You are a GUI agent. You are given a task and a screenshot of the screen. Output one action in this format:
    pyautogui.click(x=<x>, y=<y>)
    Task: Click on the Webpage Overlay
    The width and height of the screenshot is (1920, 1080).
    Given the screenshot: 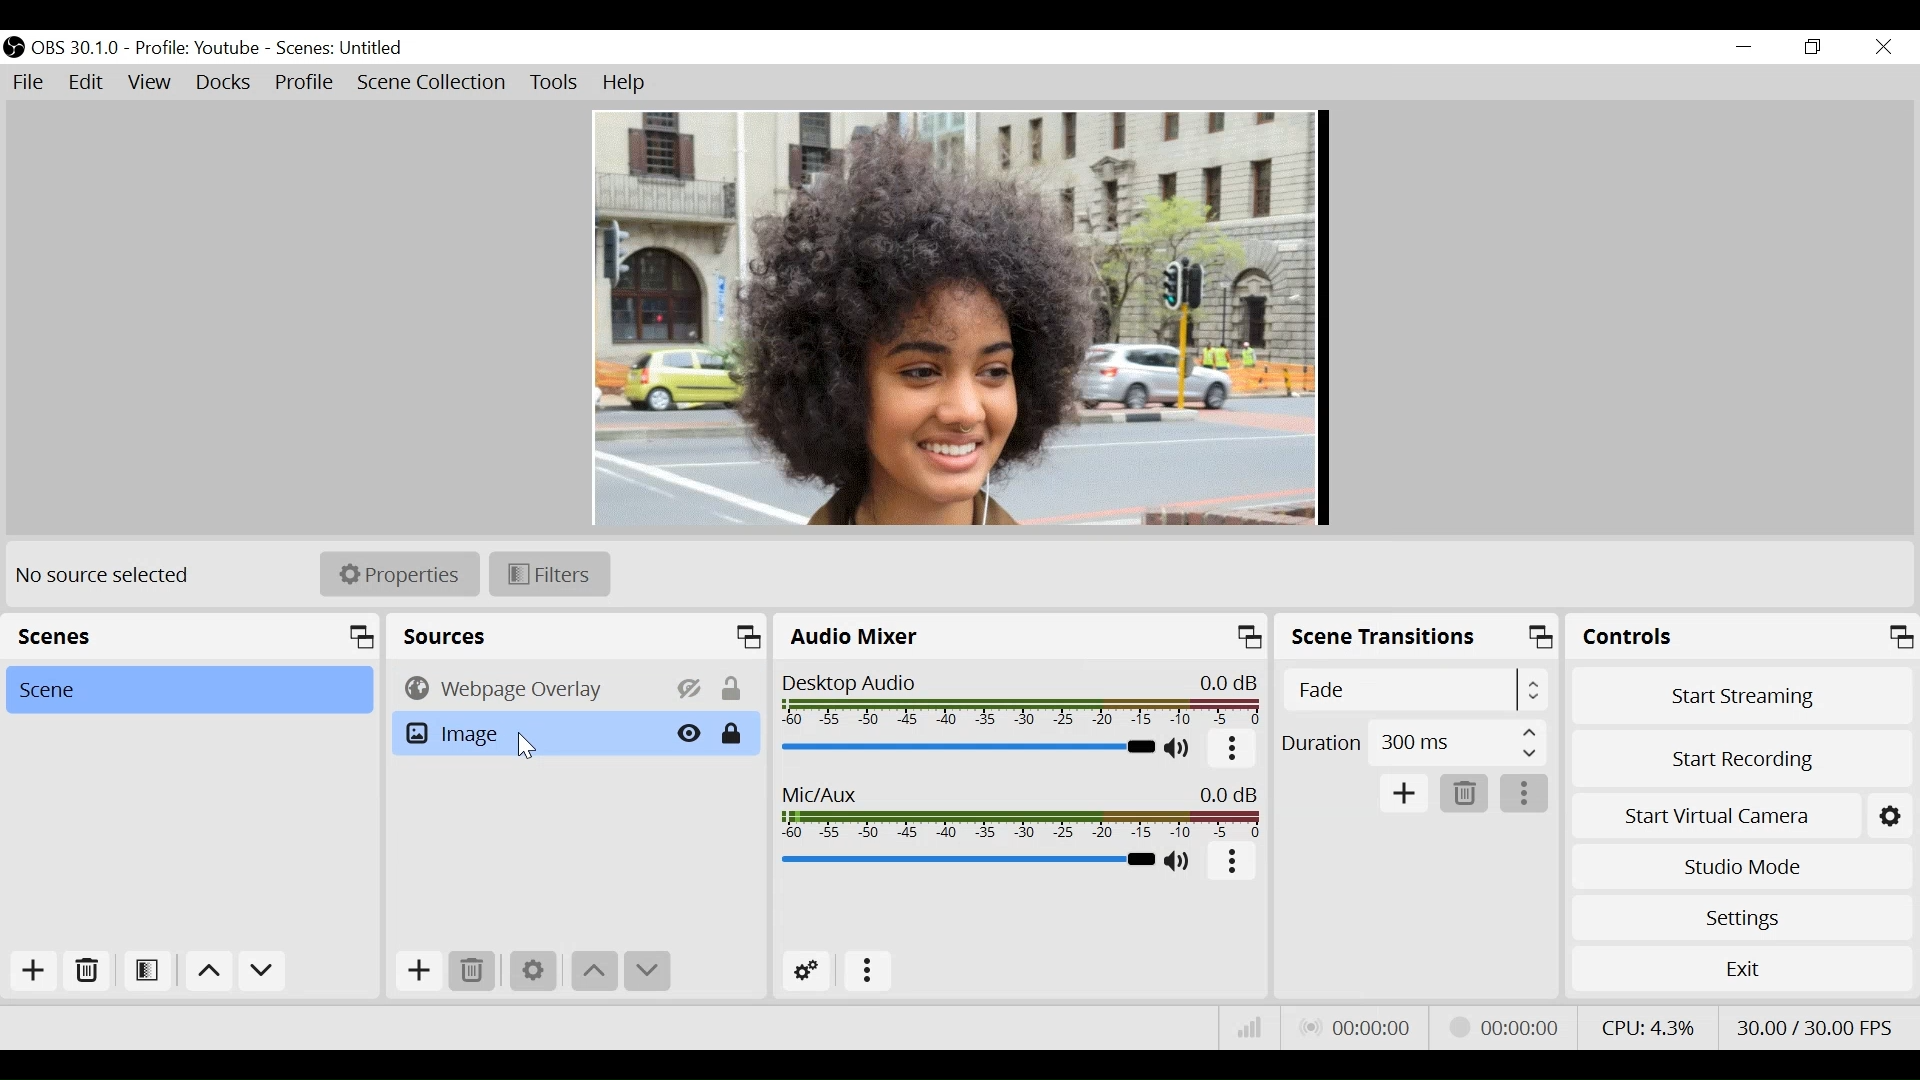 What is the action you would take?
    pyautogui.click(x=526, y=688)
    